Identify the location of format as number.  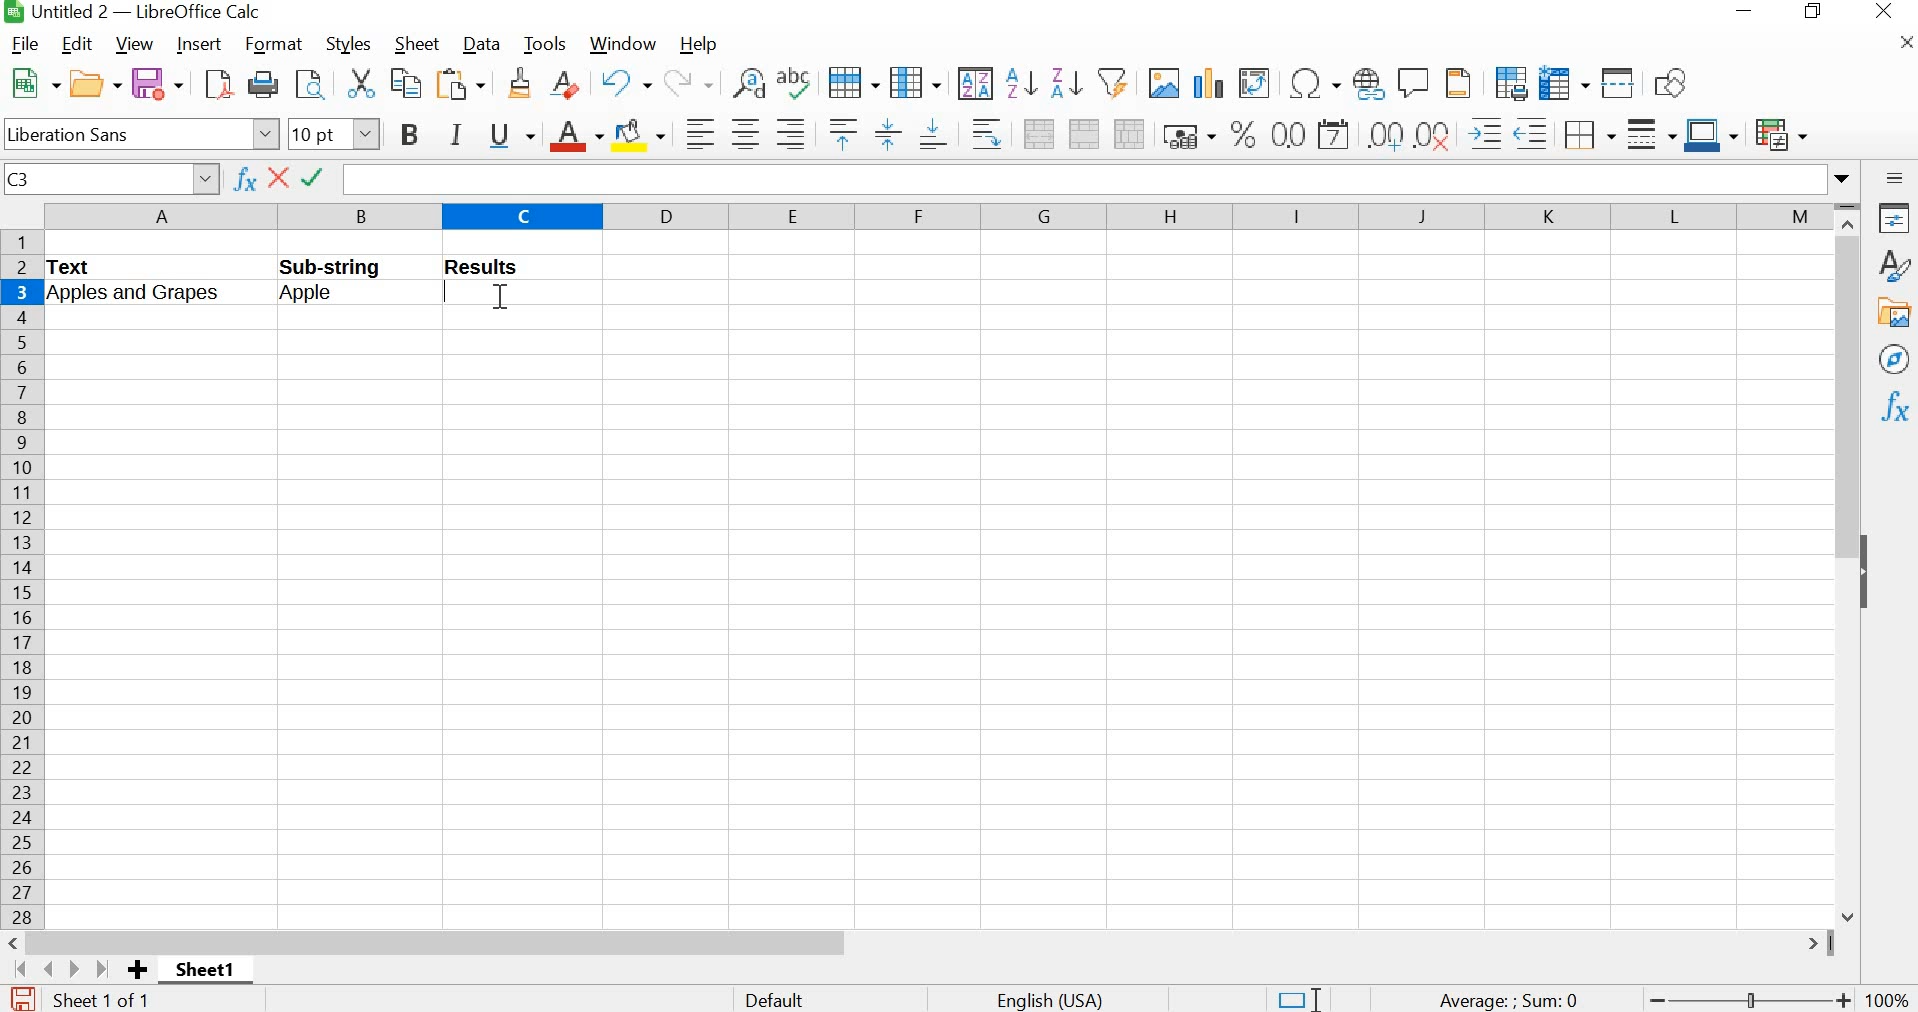
(1288, 134).